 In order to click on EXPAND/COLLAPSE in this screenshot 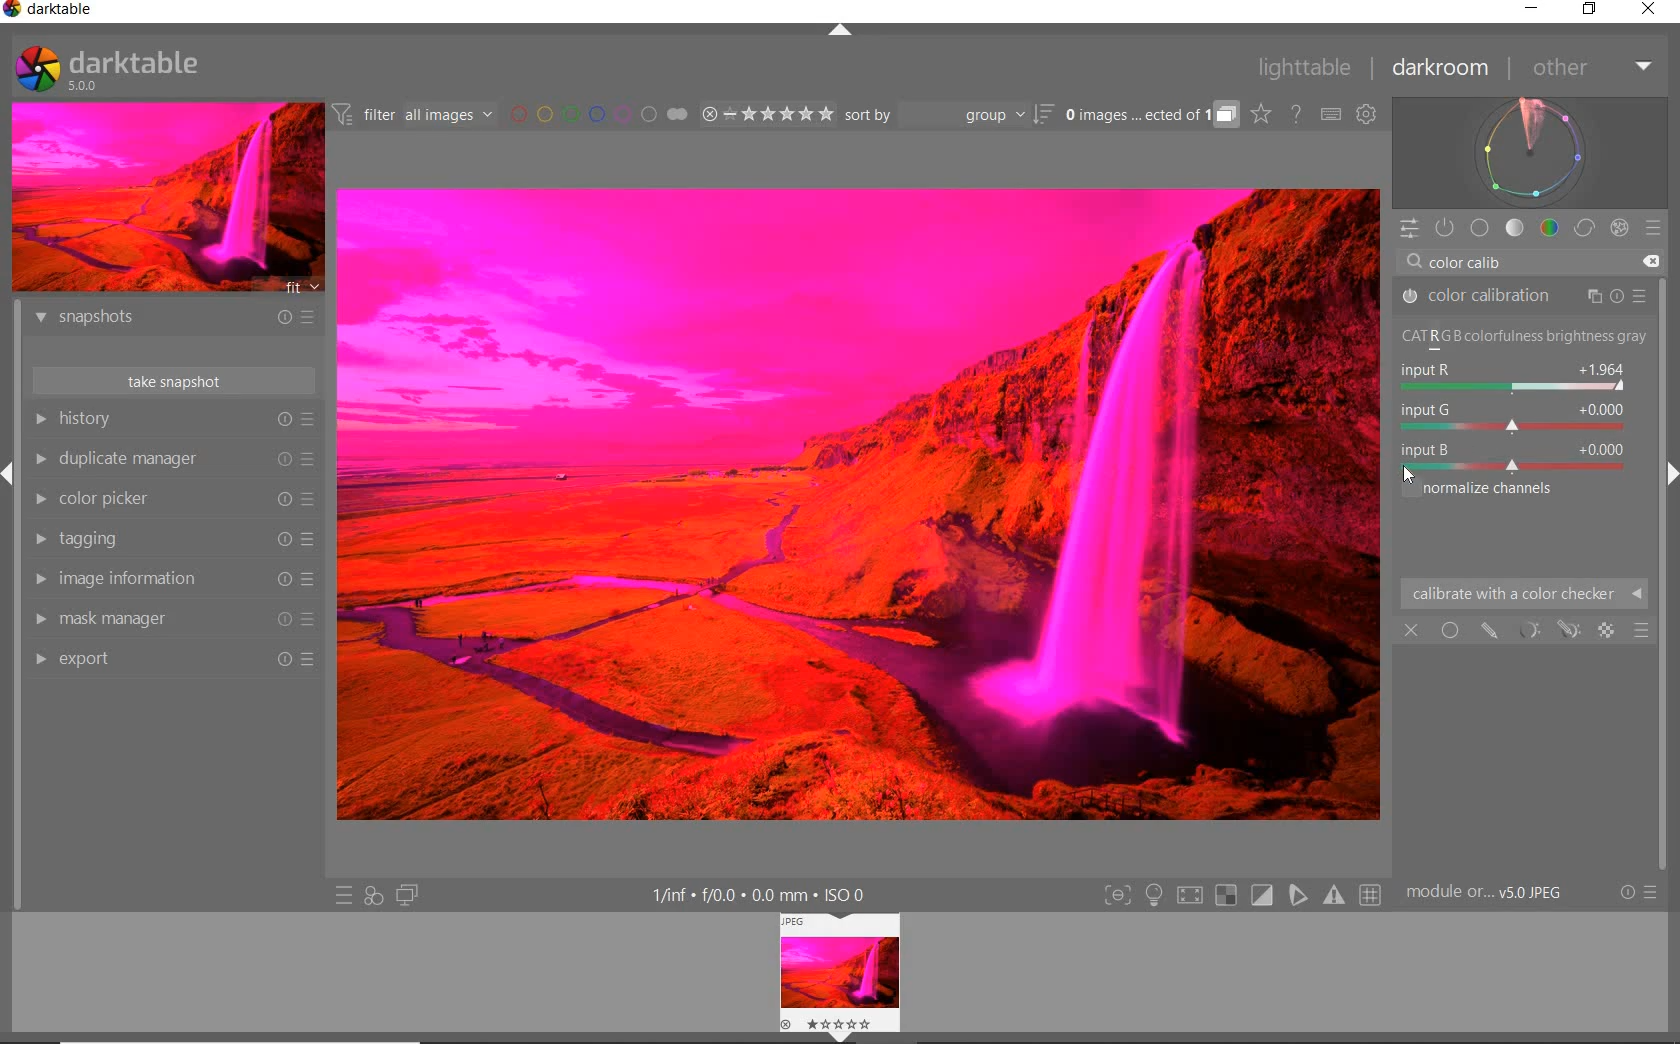, I will do `click(842, 34)`.